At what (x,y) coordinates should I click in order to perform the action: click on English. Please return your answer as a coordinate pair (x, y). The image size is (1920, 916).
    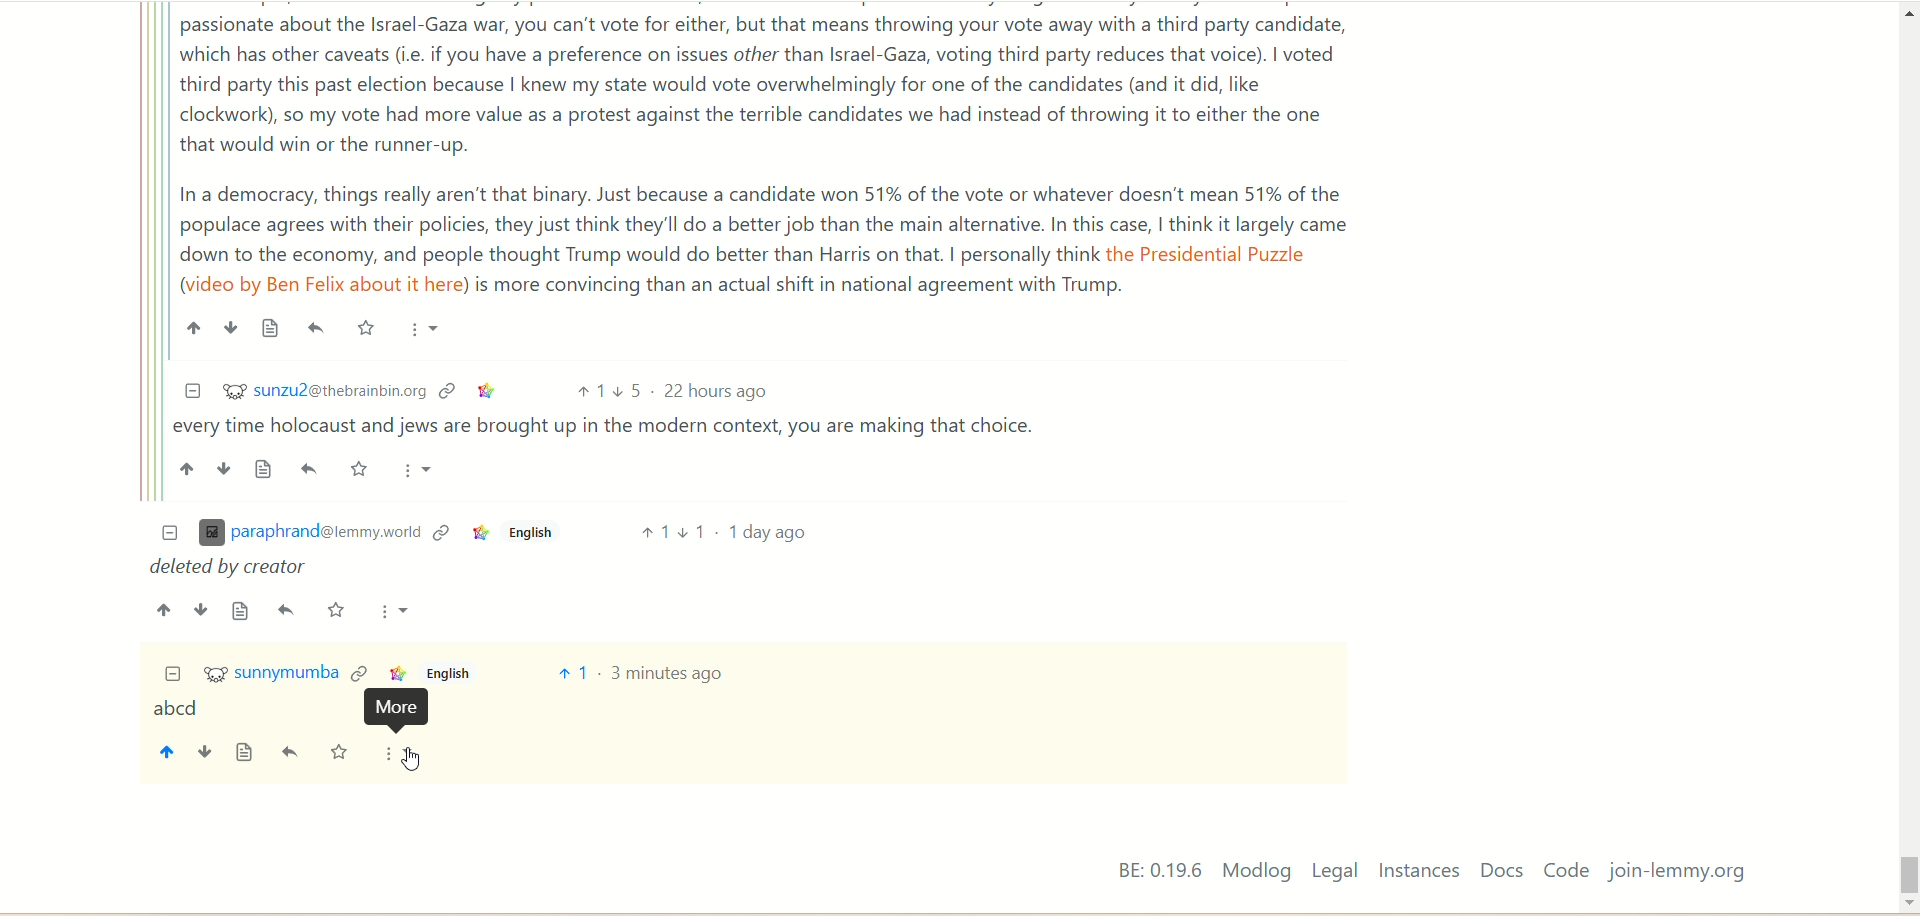
    Looking at the image, I should click on (447, 673).